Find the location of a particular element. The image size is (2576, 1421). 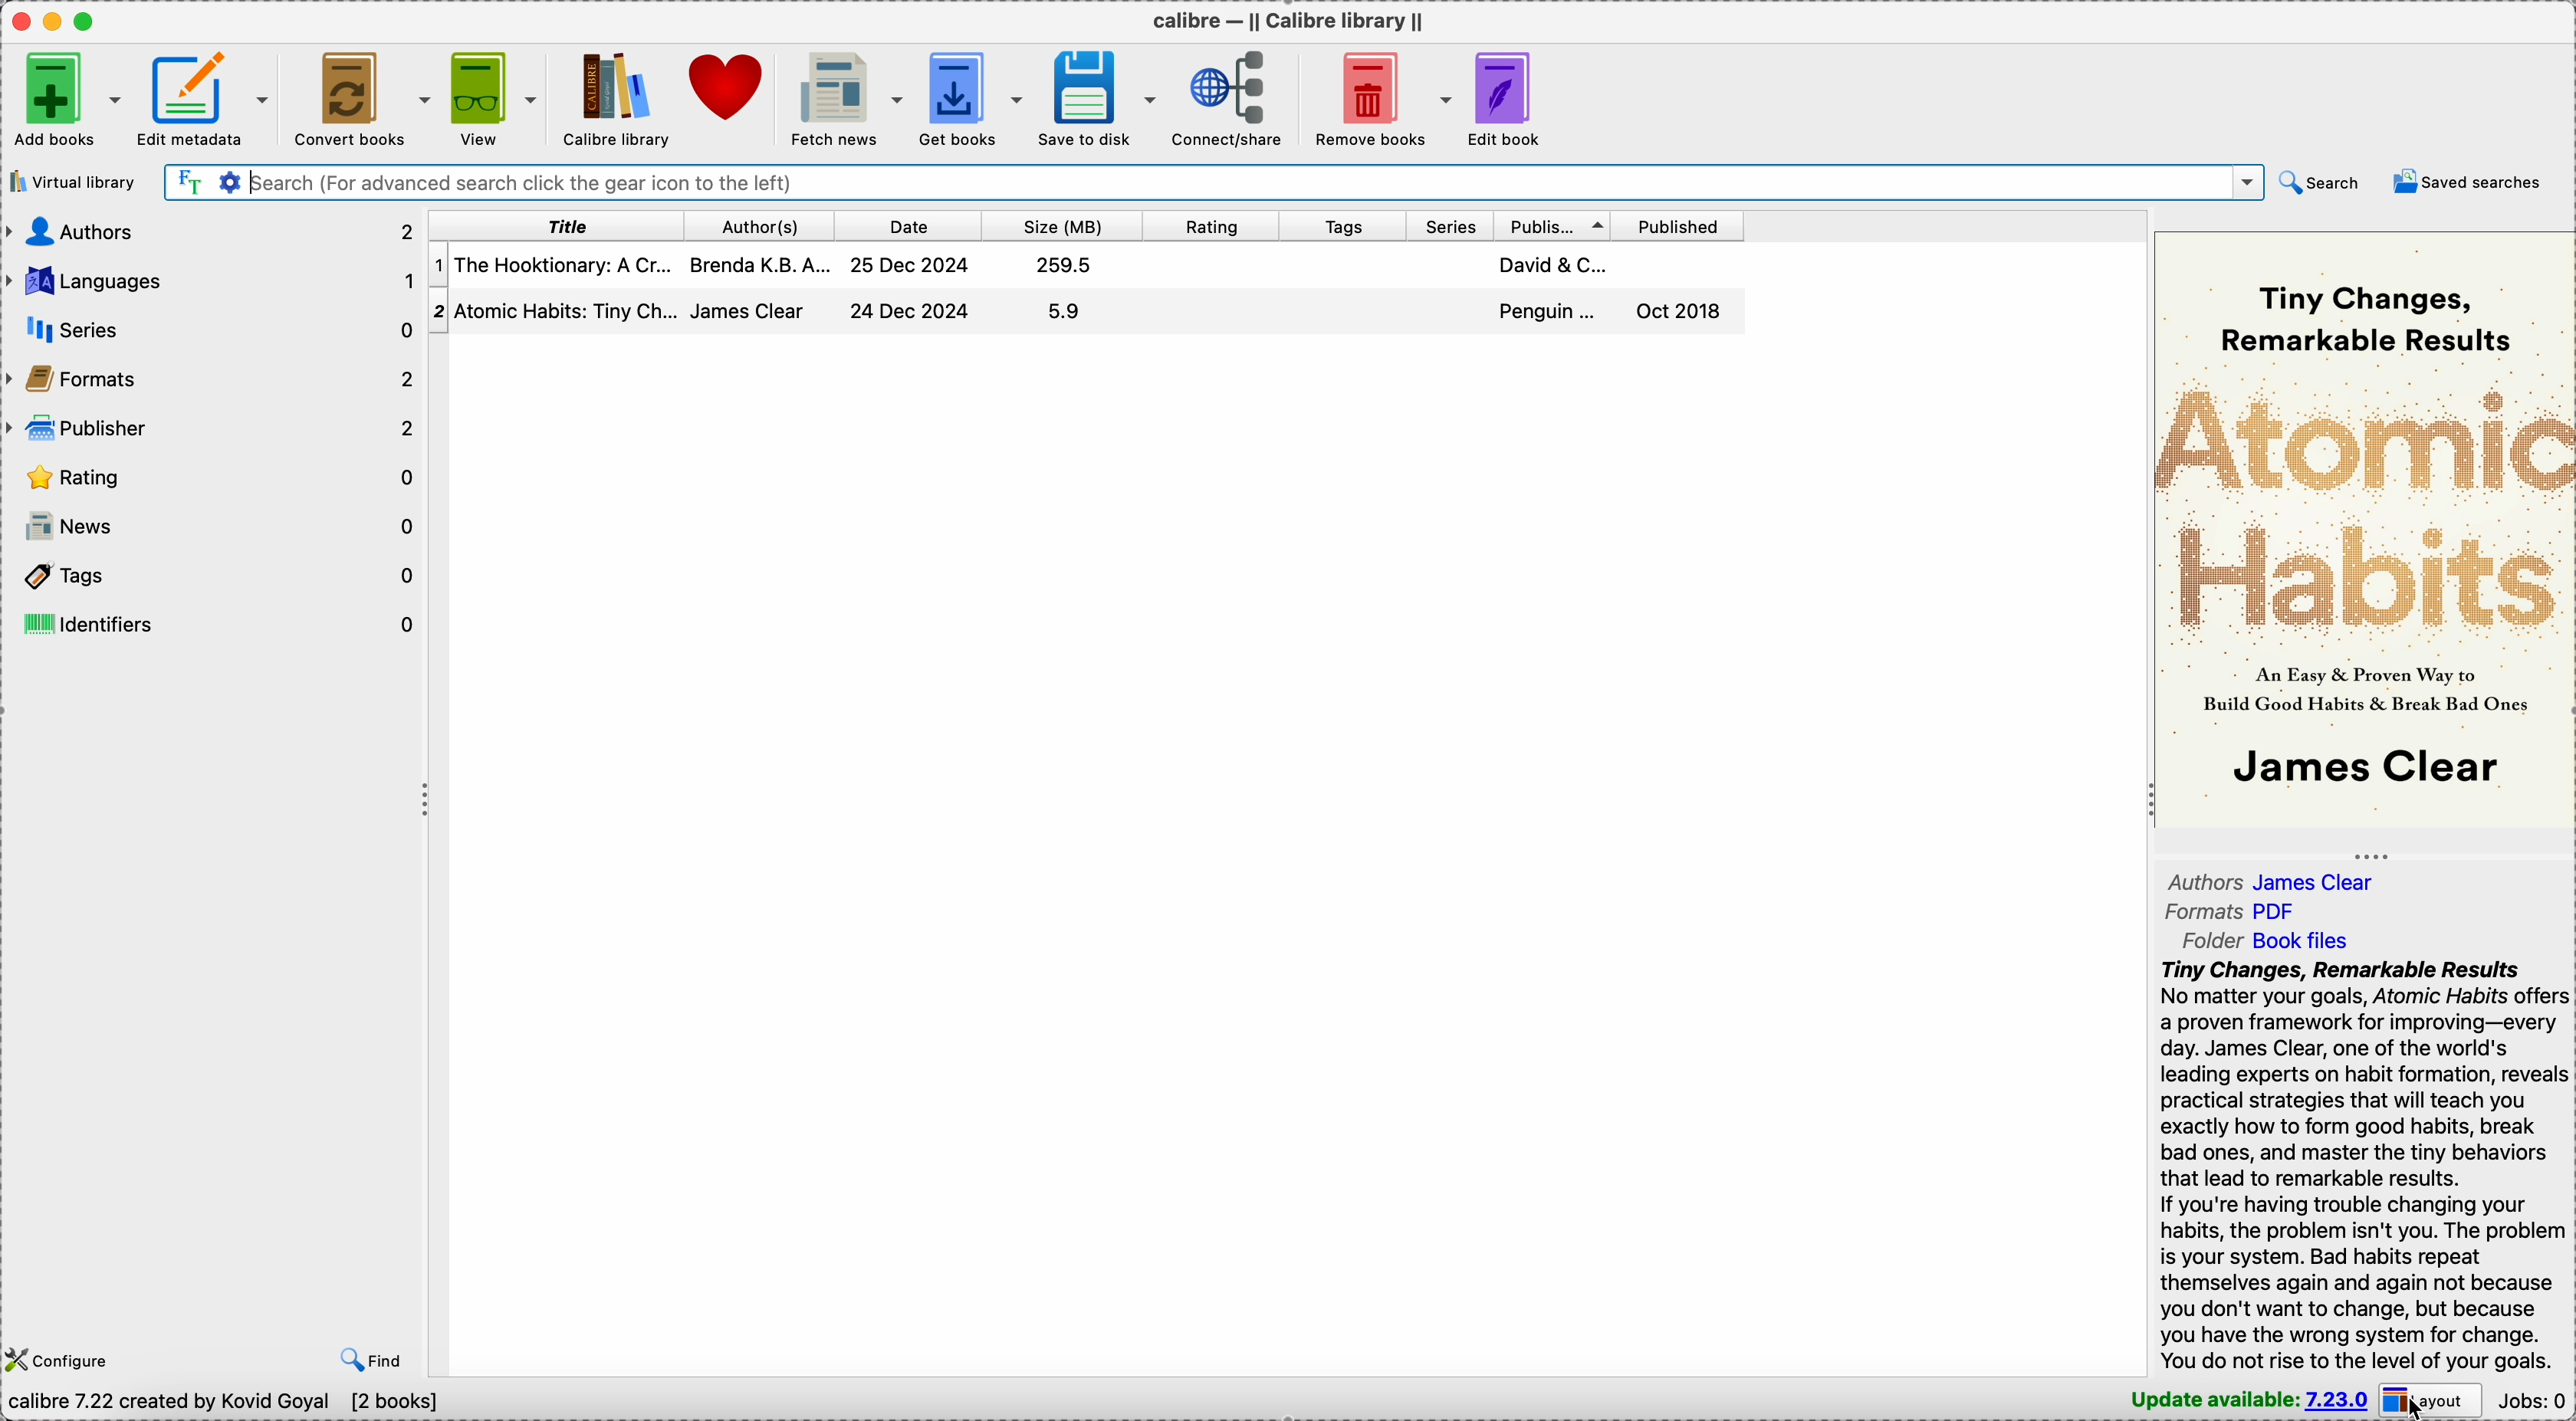

authors is located at coordinates (211, 231).